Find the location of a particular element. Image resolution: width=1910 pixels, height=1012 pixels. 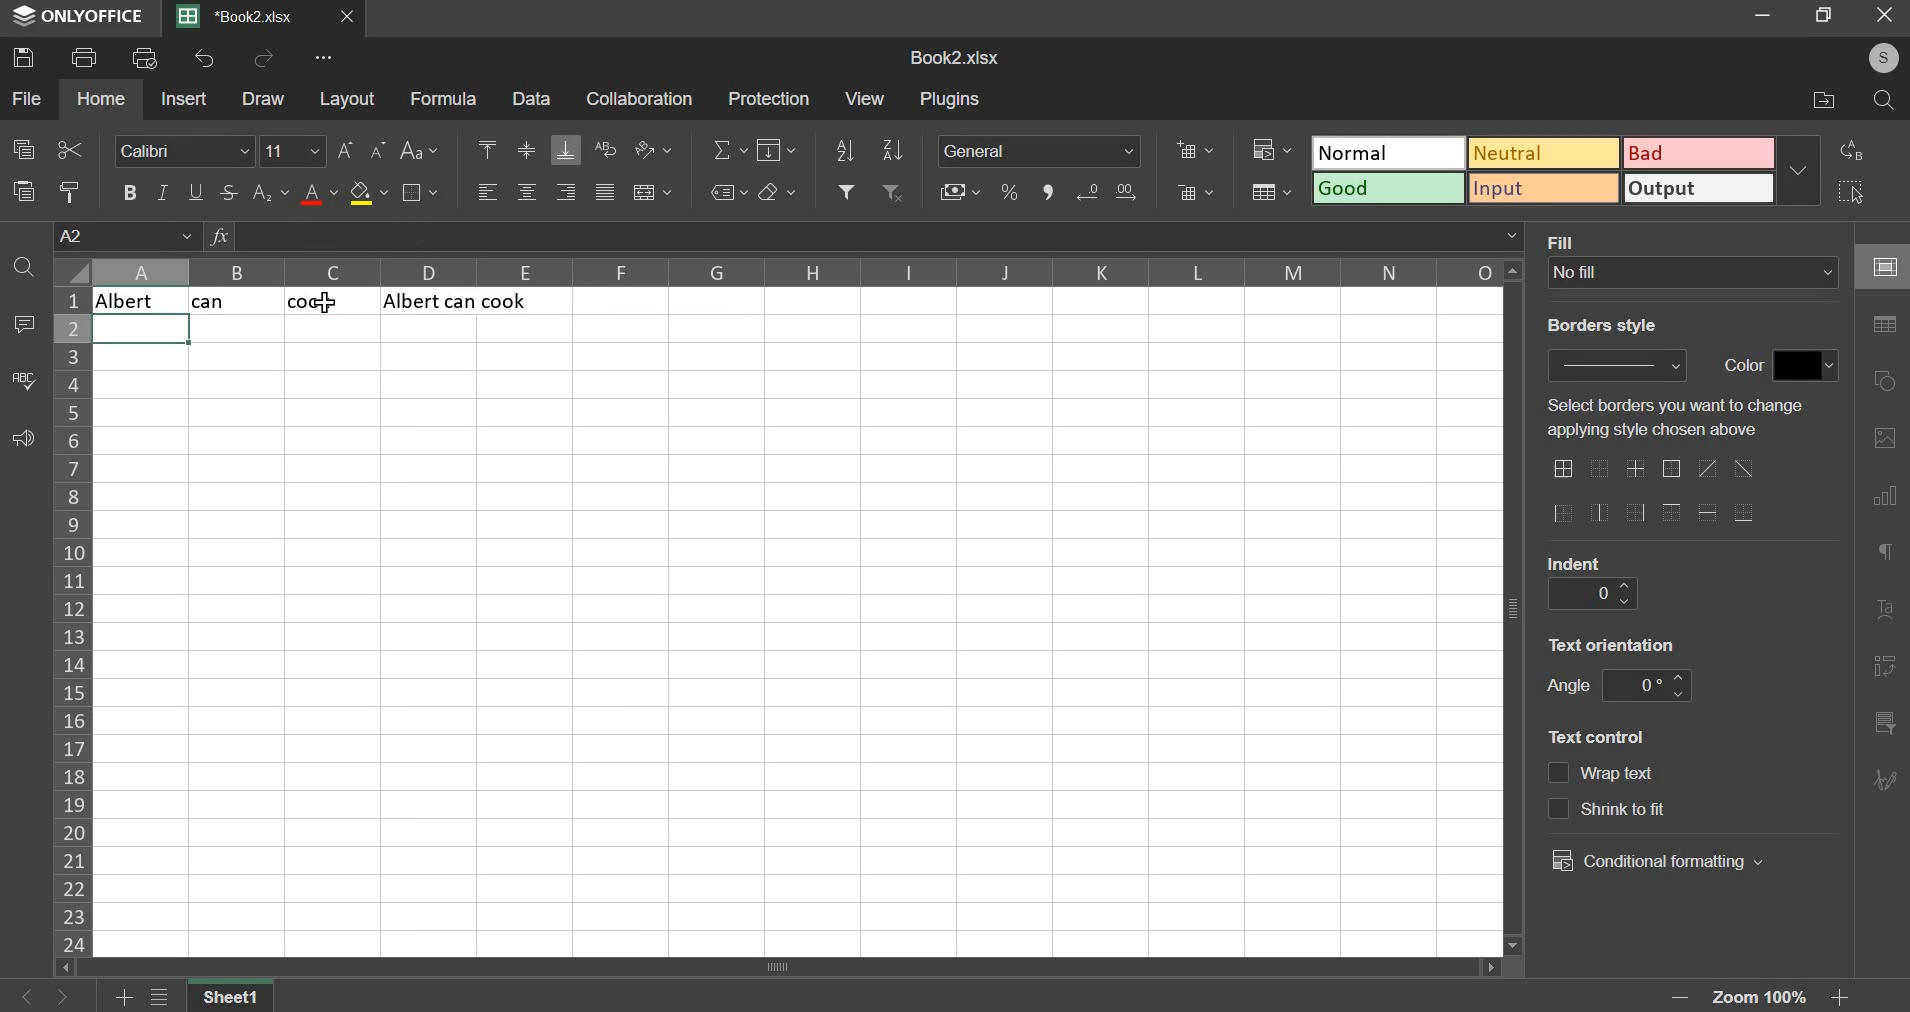

vertical scroll bar is located at coordinates (1517, 606).